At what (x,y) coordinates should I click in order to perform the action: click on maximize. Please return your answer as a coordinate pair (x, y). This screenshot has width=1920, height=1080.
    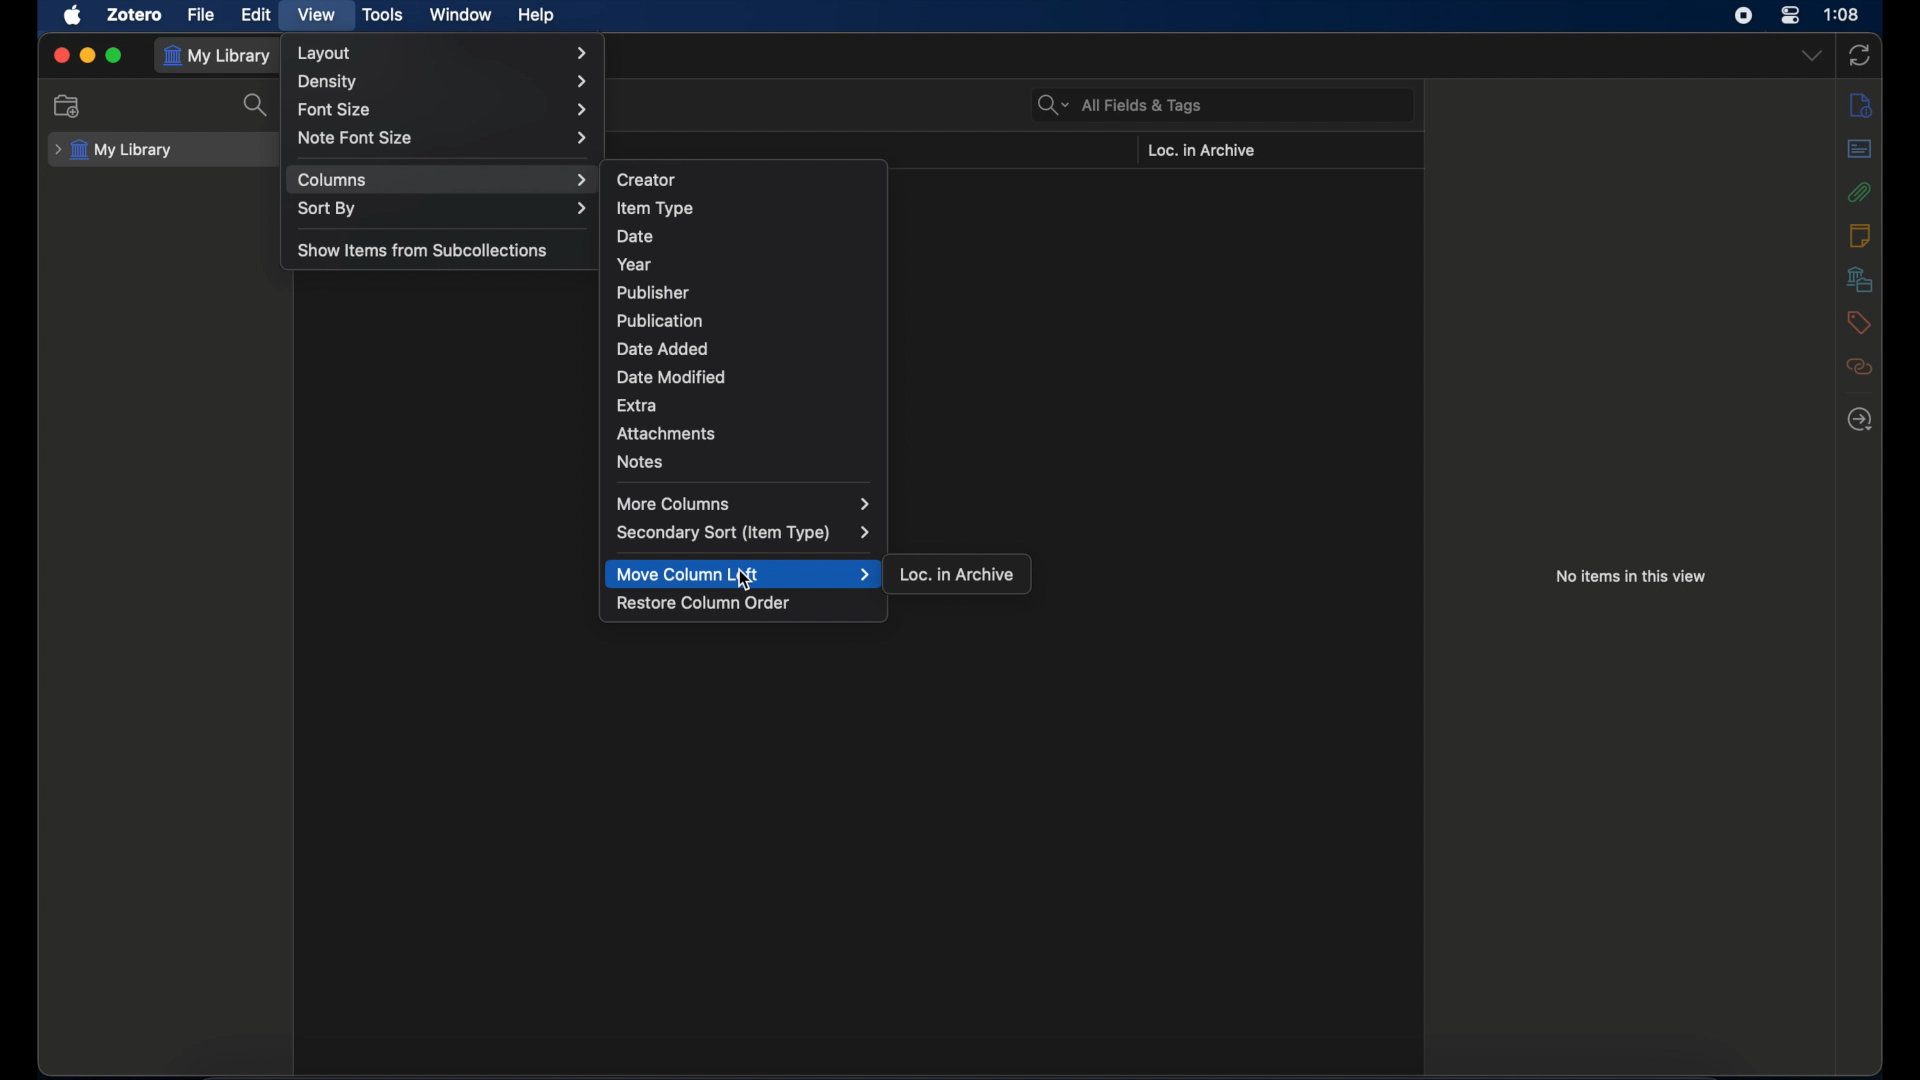
    Looking at the image, I should click on (114, 55).